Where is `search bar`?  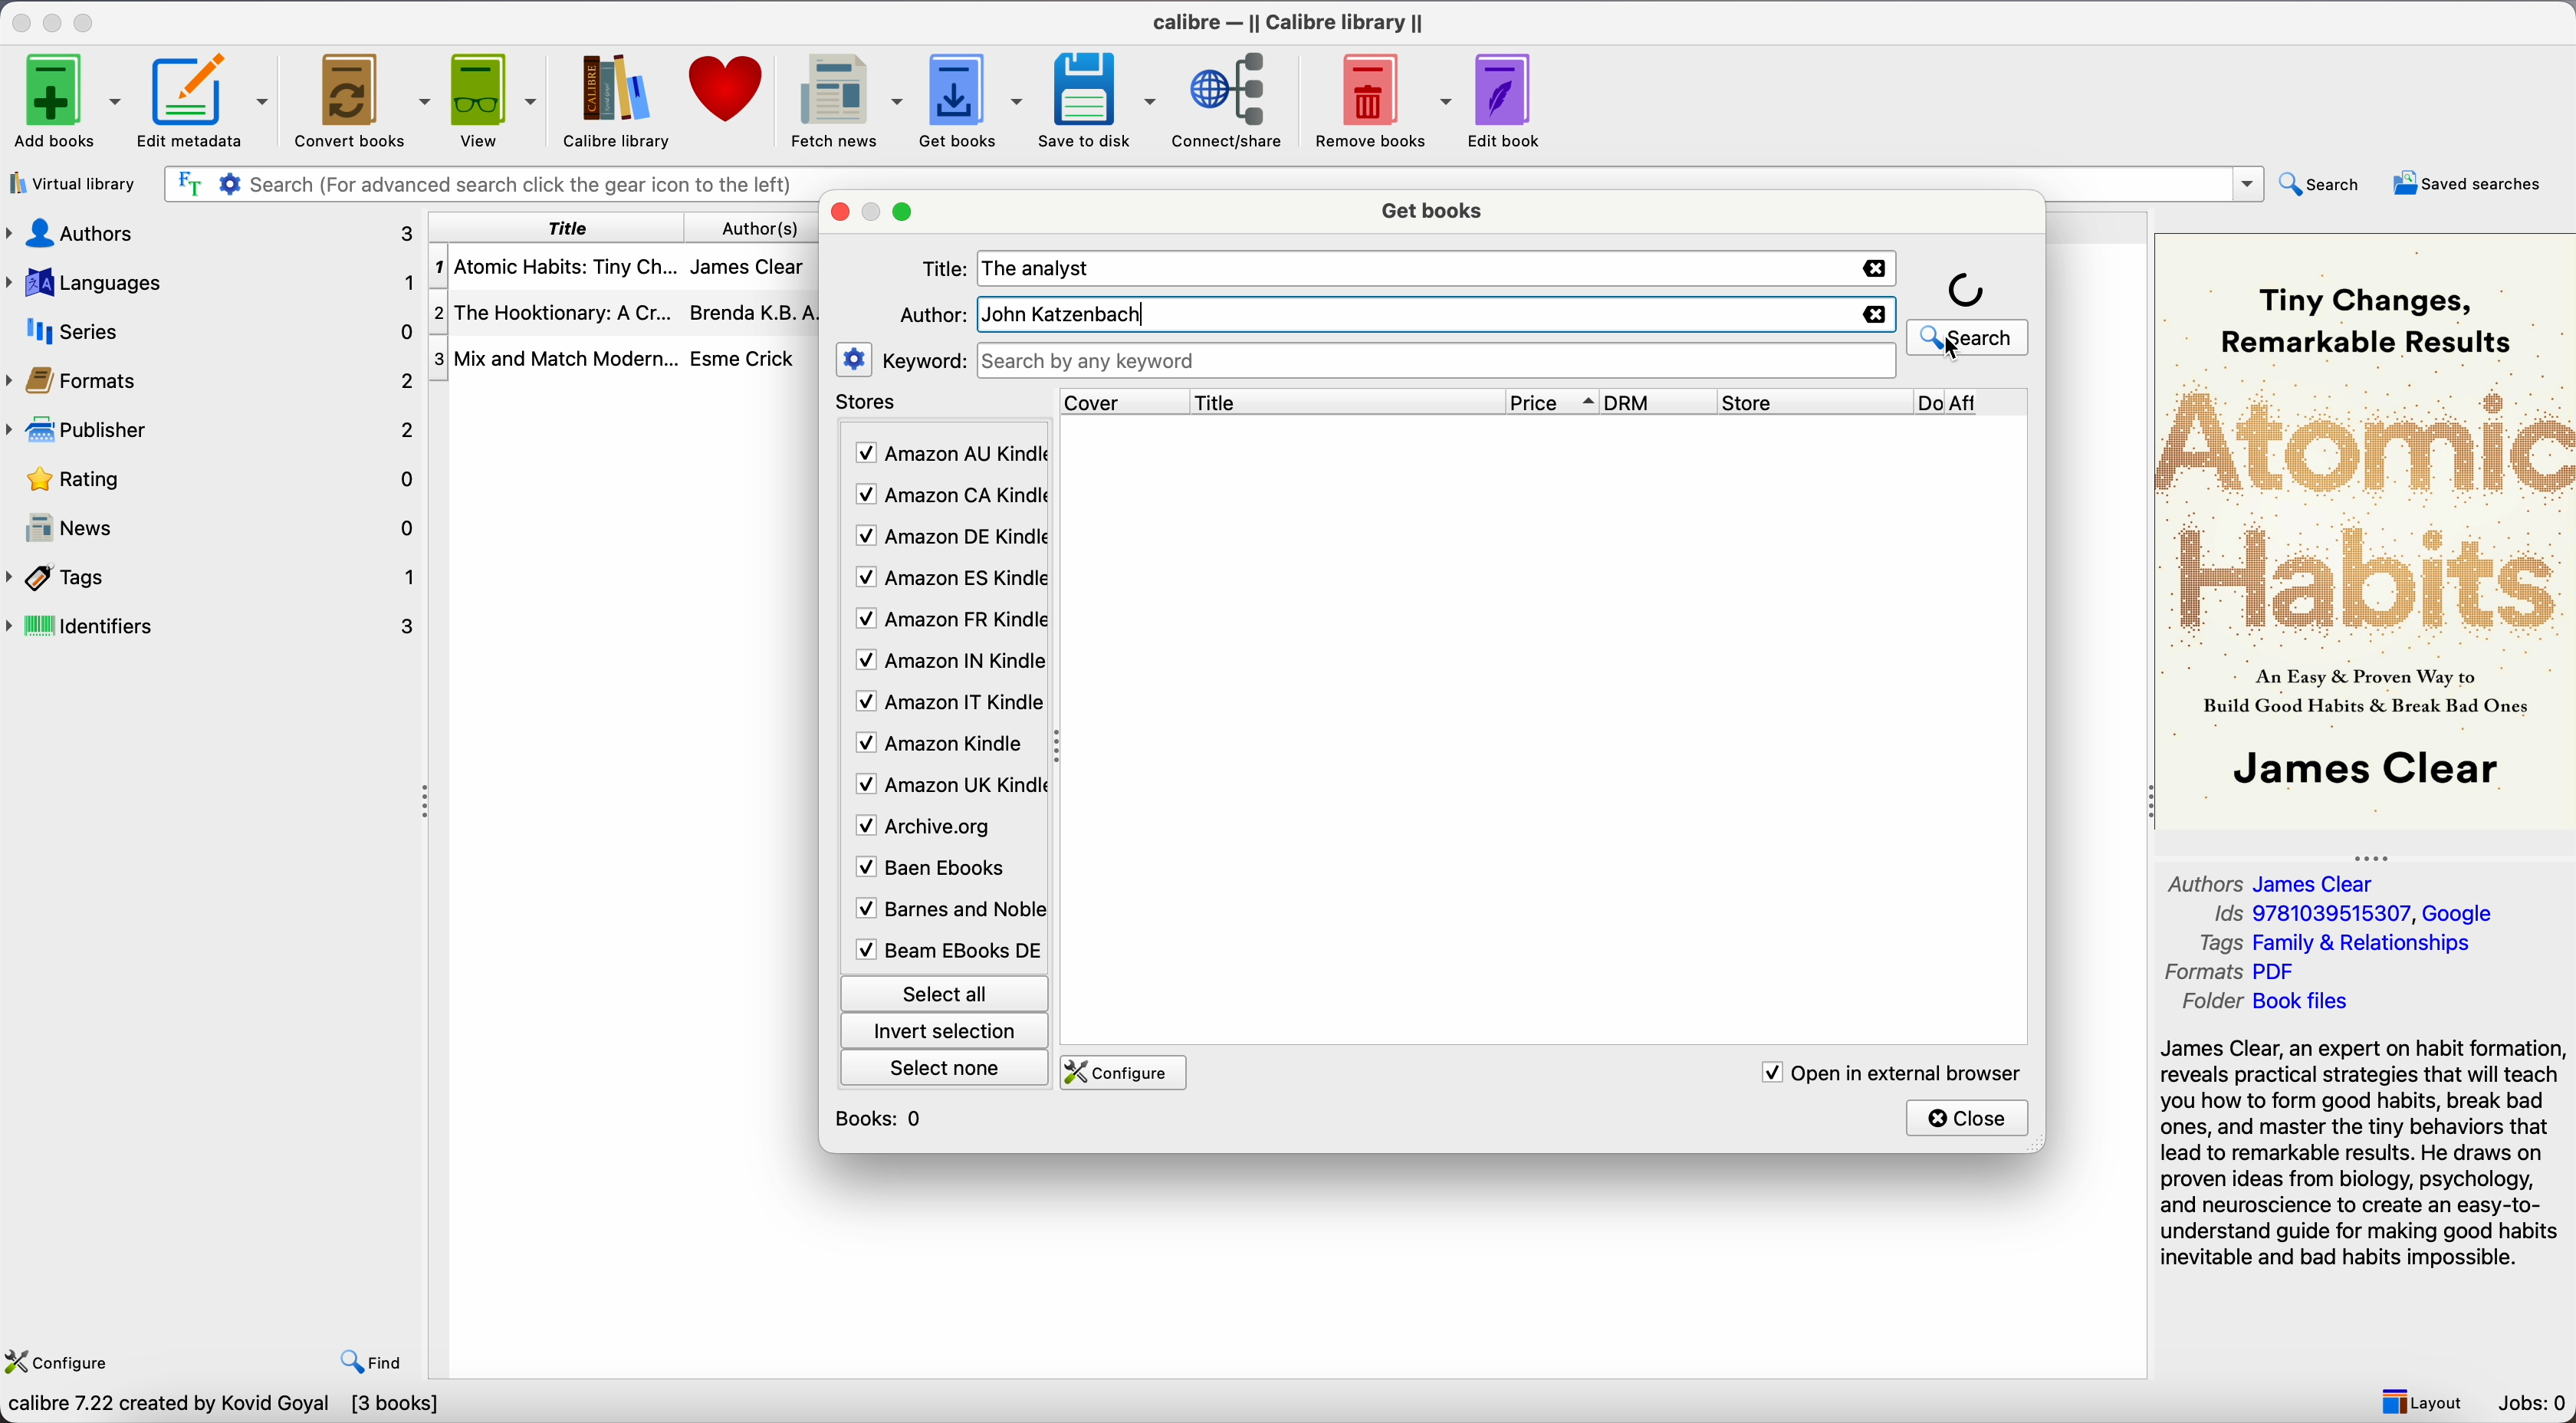 search bar is located at coordinates (1438, 361).